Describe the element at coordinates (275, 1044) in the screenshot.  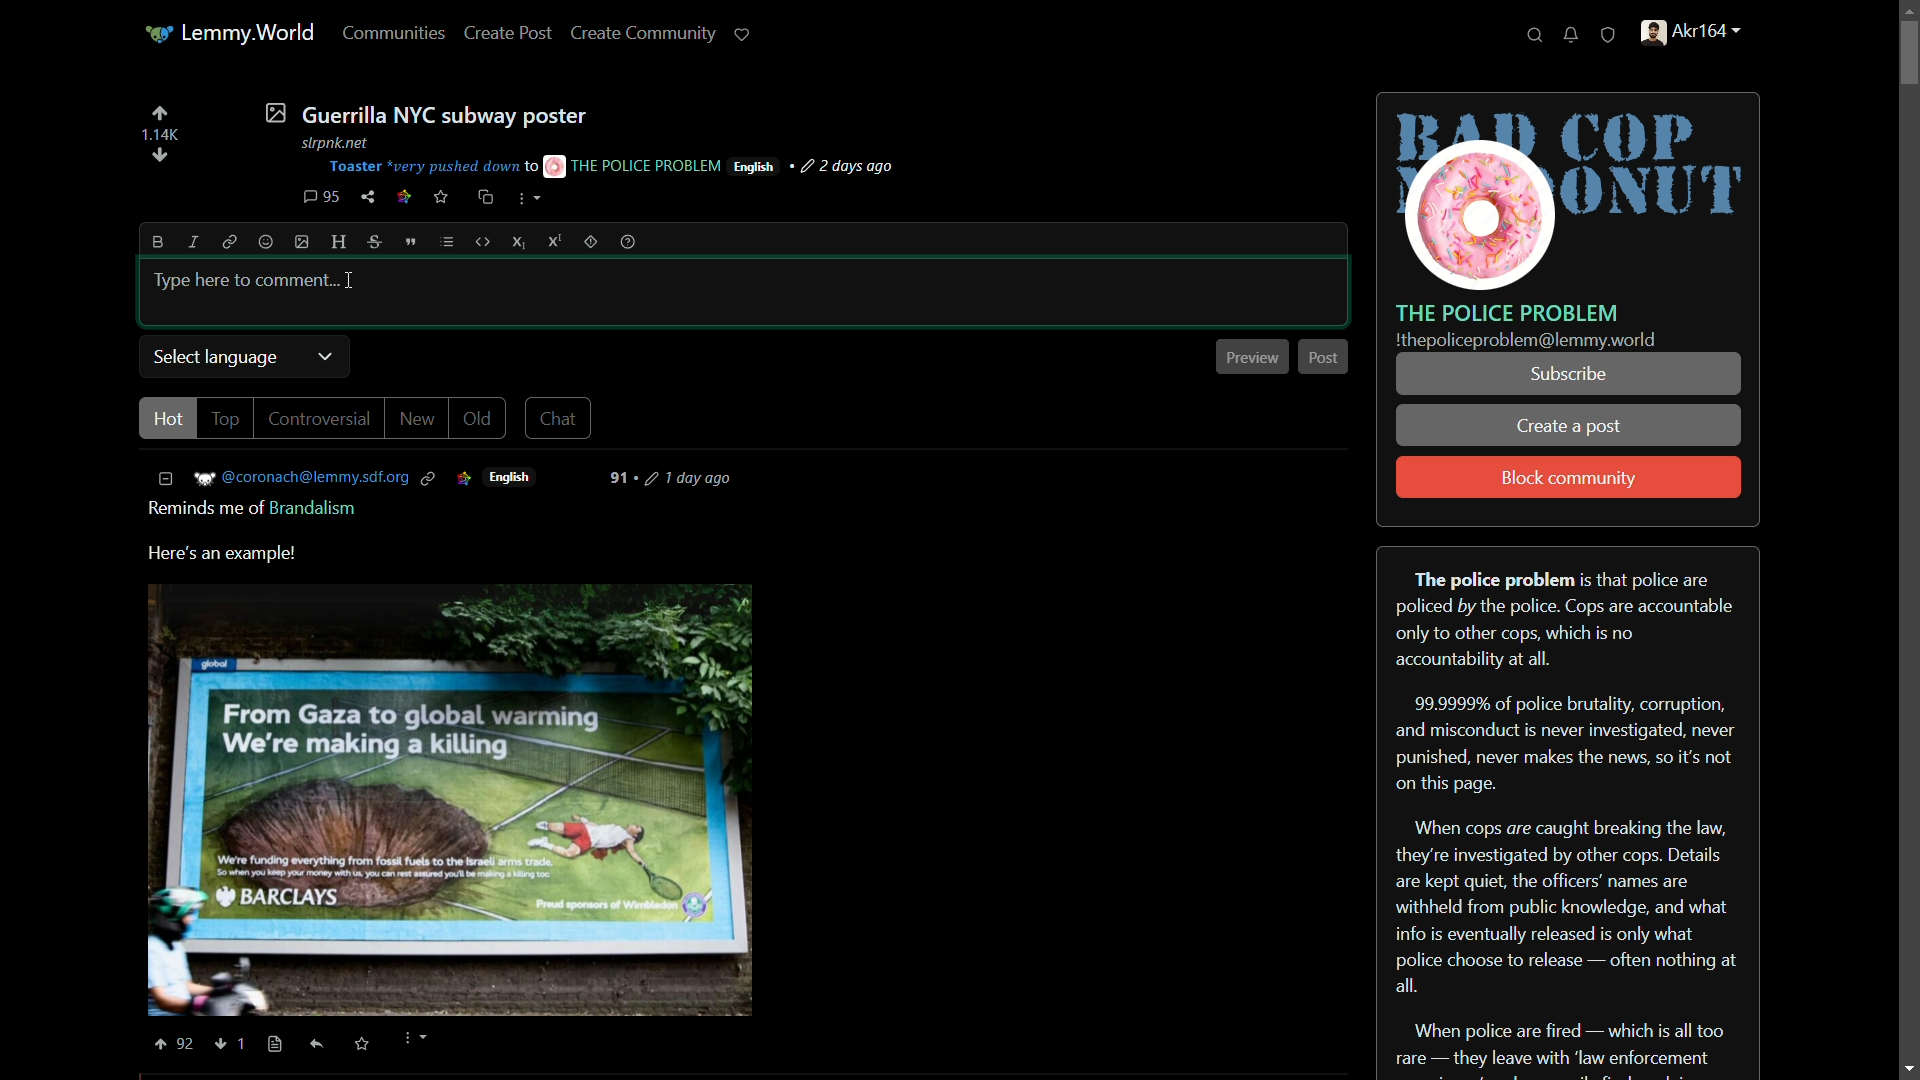
I see `view source` at that location.